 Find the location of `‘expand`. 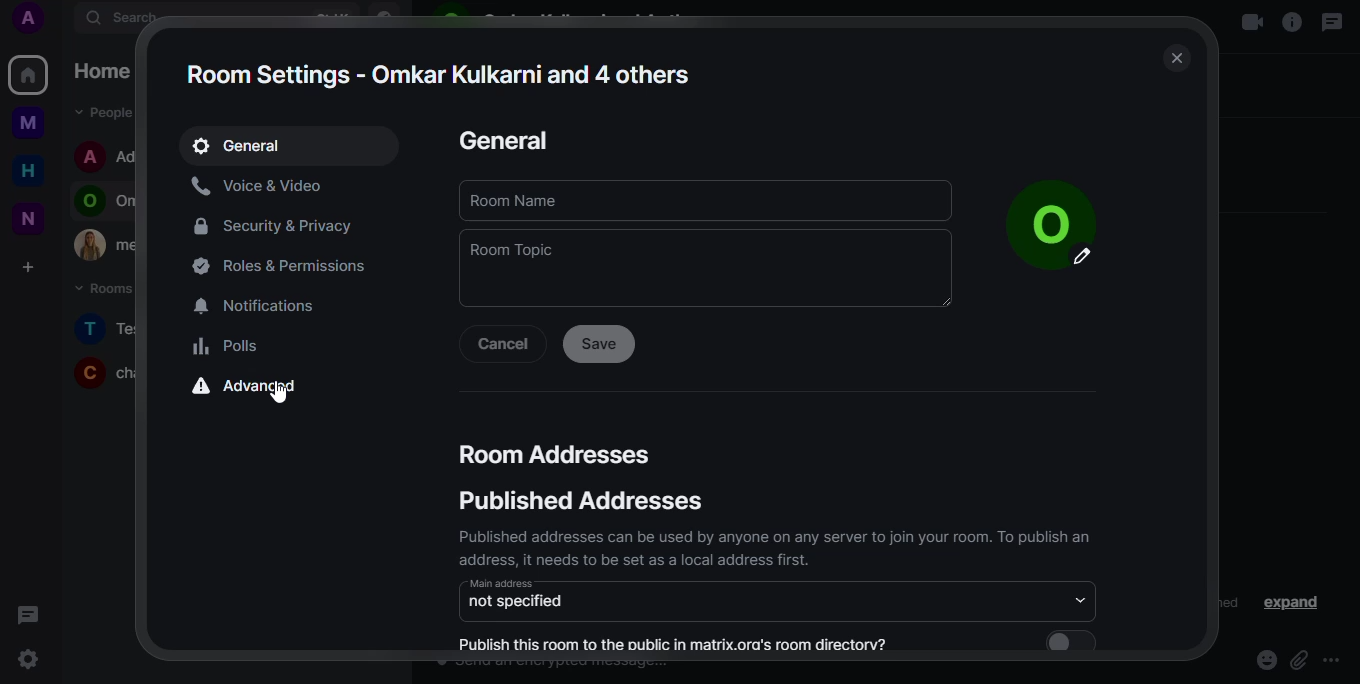

‘expand is located at coordinates (1293, 602).